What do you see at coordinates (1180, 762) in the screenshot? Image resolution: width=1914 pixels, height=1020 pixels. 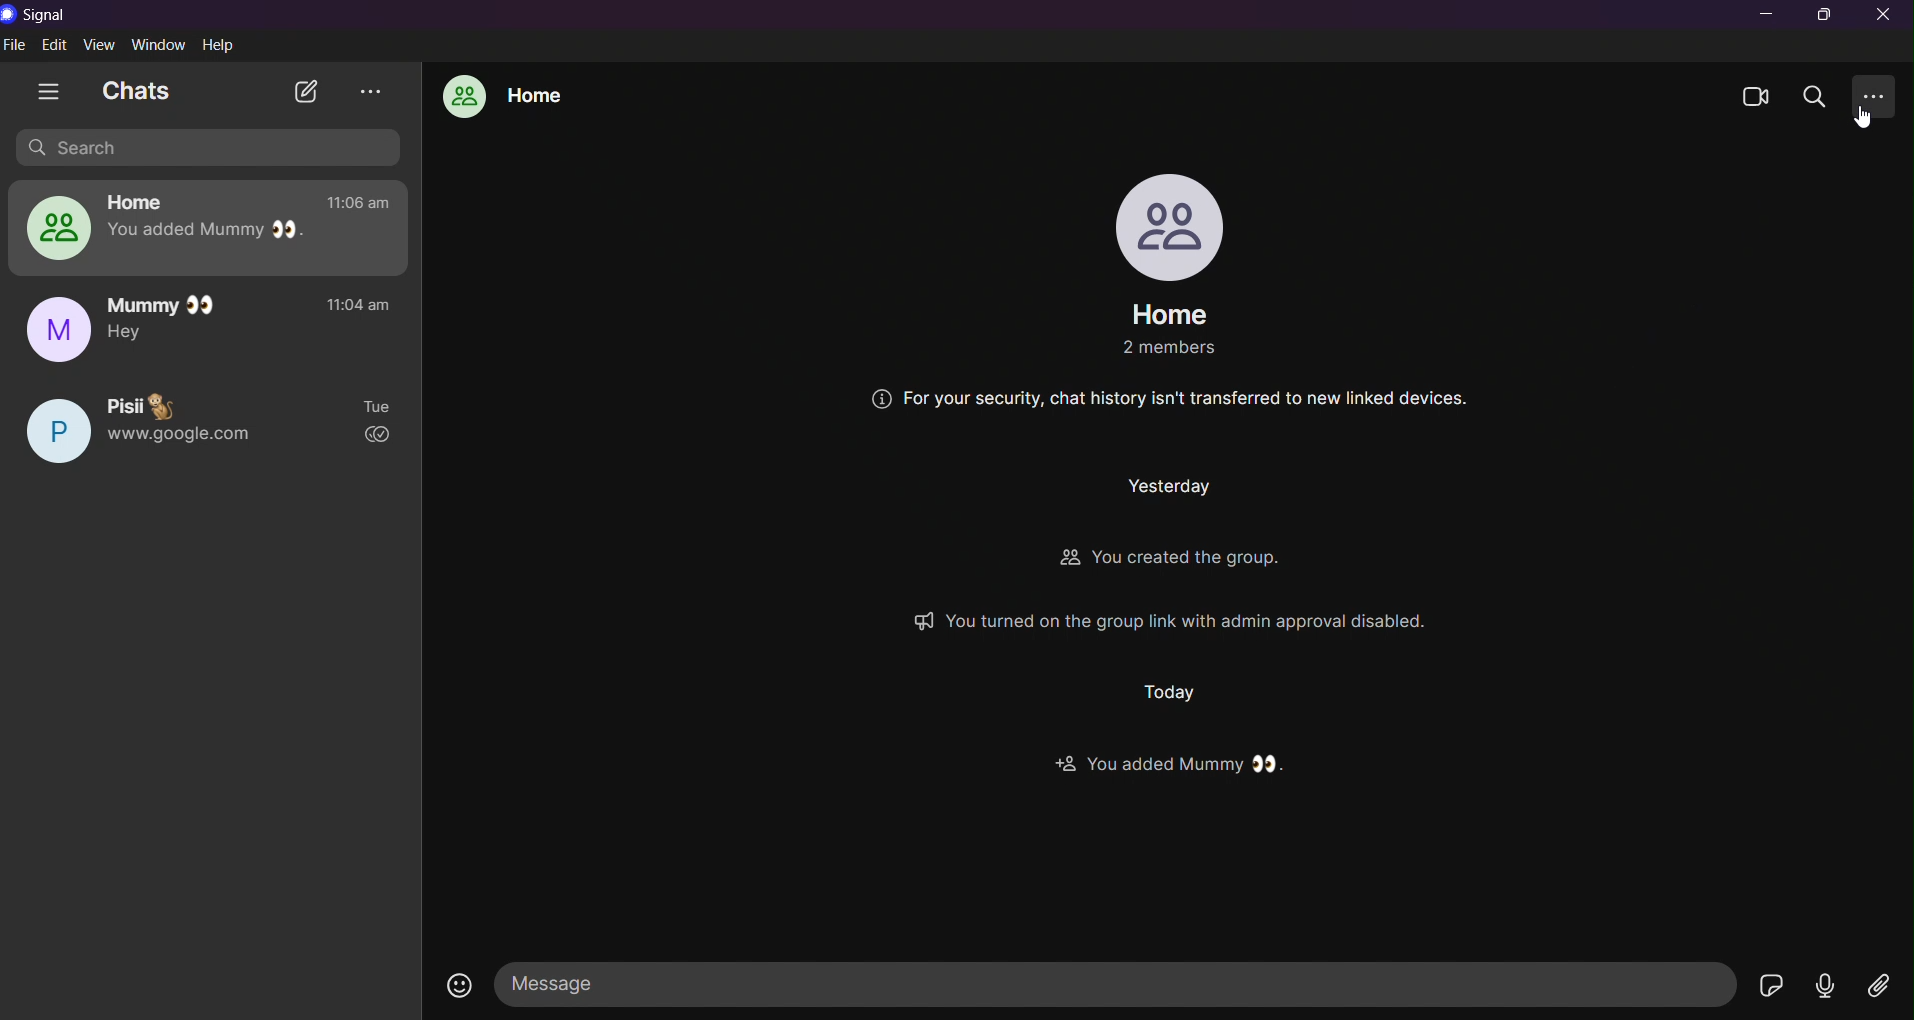 I see `You added Mummy` at bounding box center [1180, 762].